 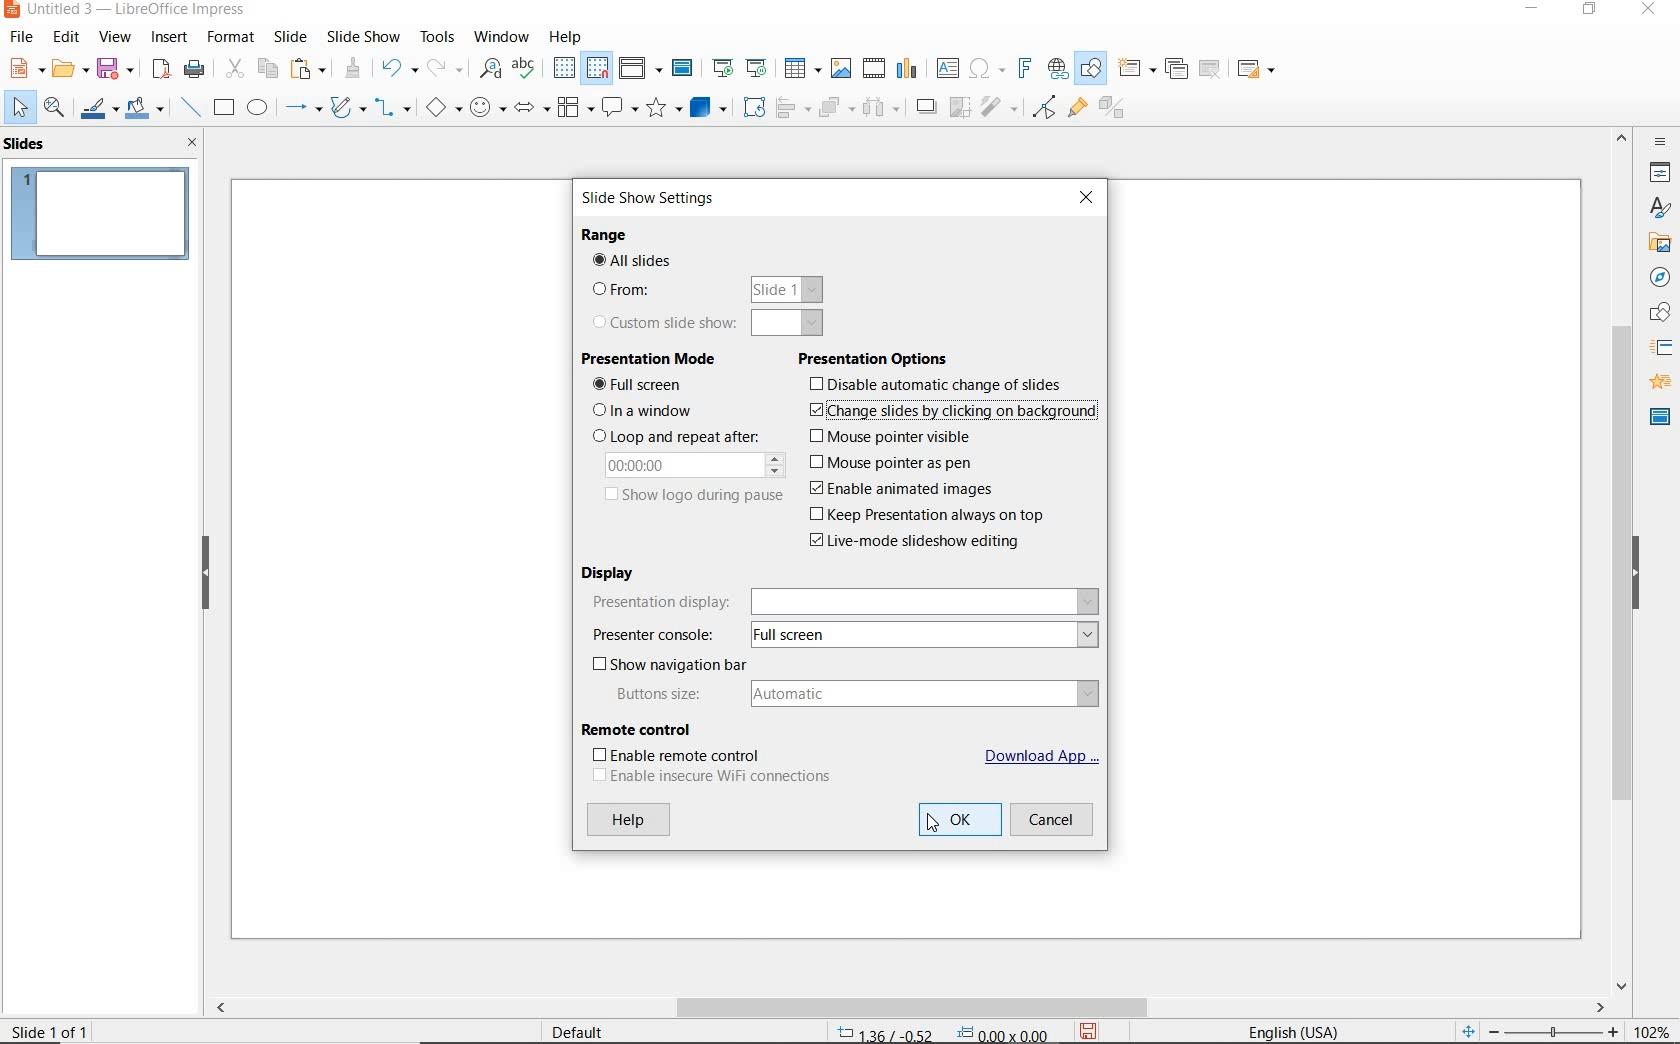 What do you see at coordinates (48, 1031) in the screenshot?
I see `SLIDE 1 OF 1` at bounding box center [48, 1031].